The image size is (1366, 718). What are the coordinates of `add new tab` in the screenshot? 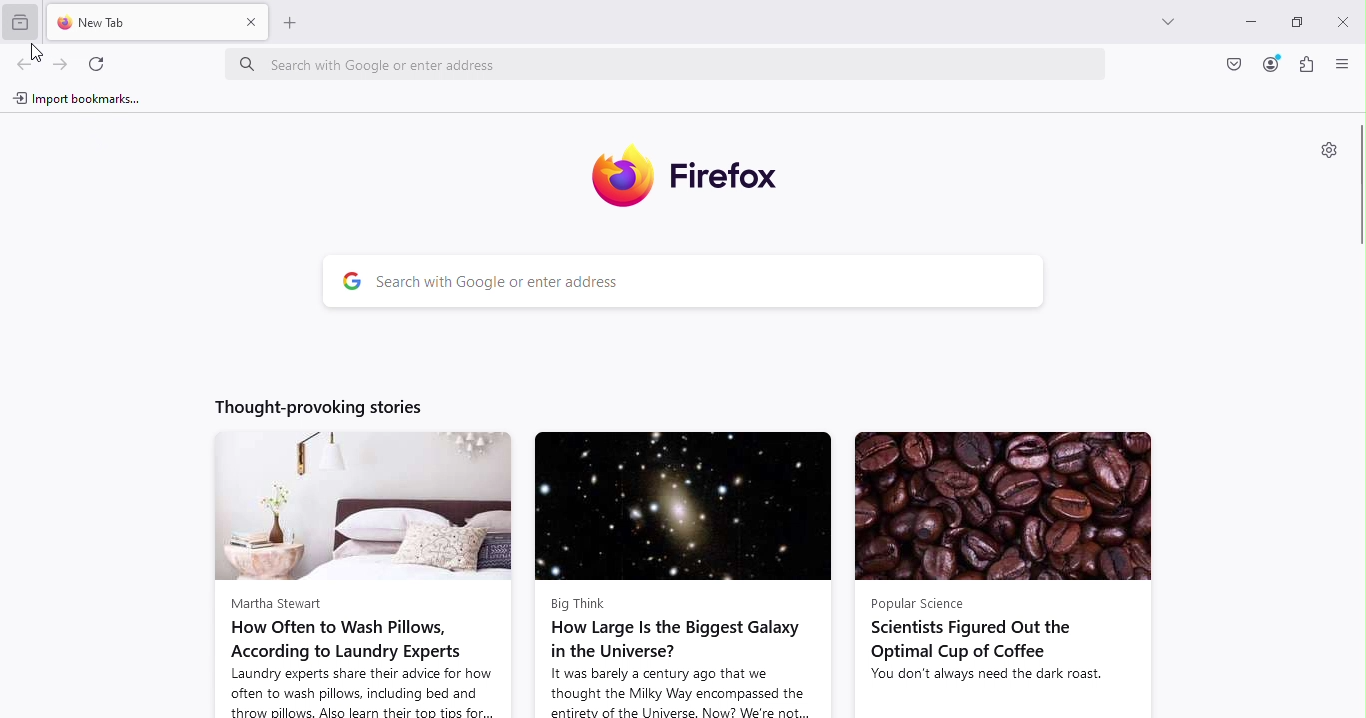 It's located at (291, 24).